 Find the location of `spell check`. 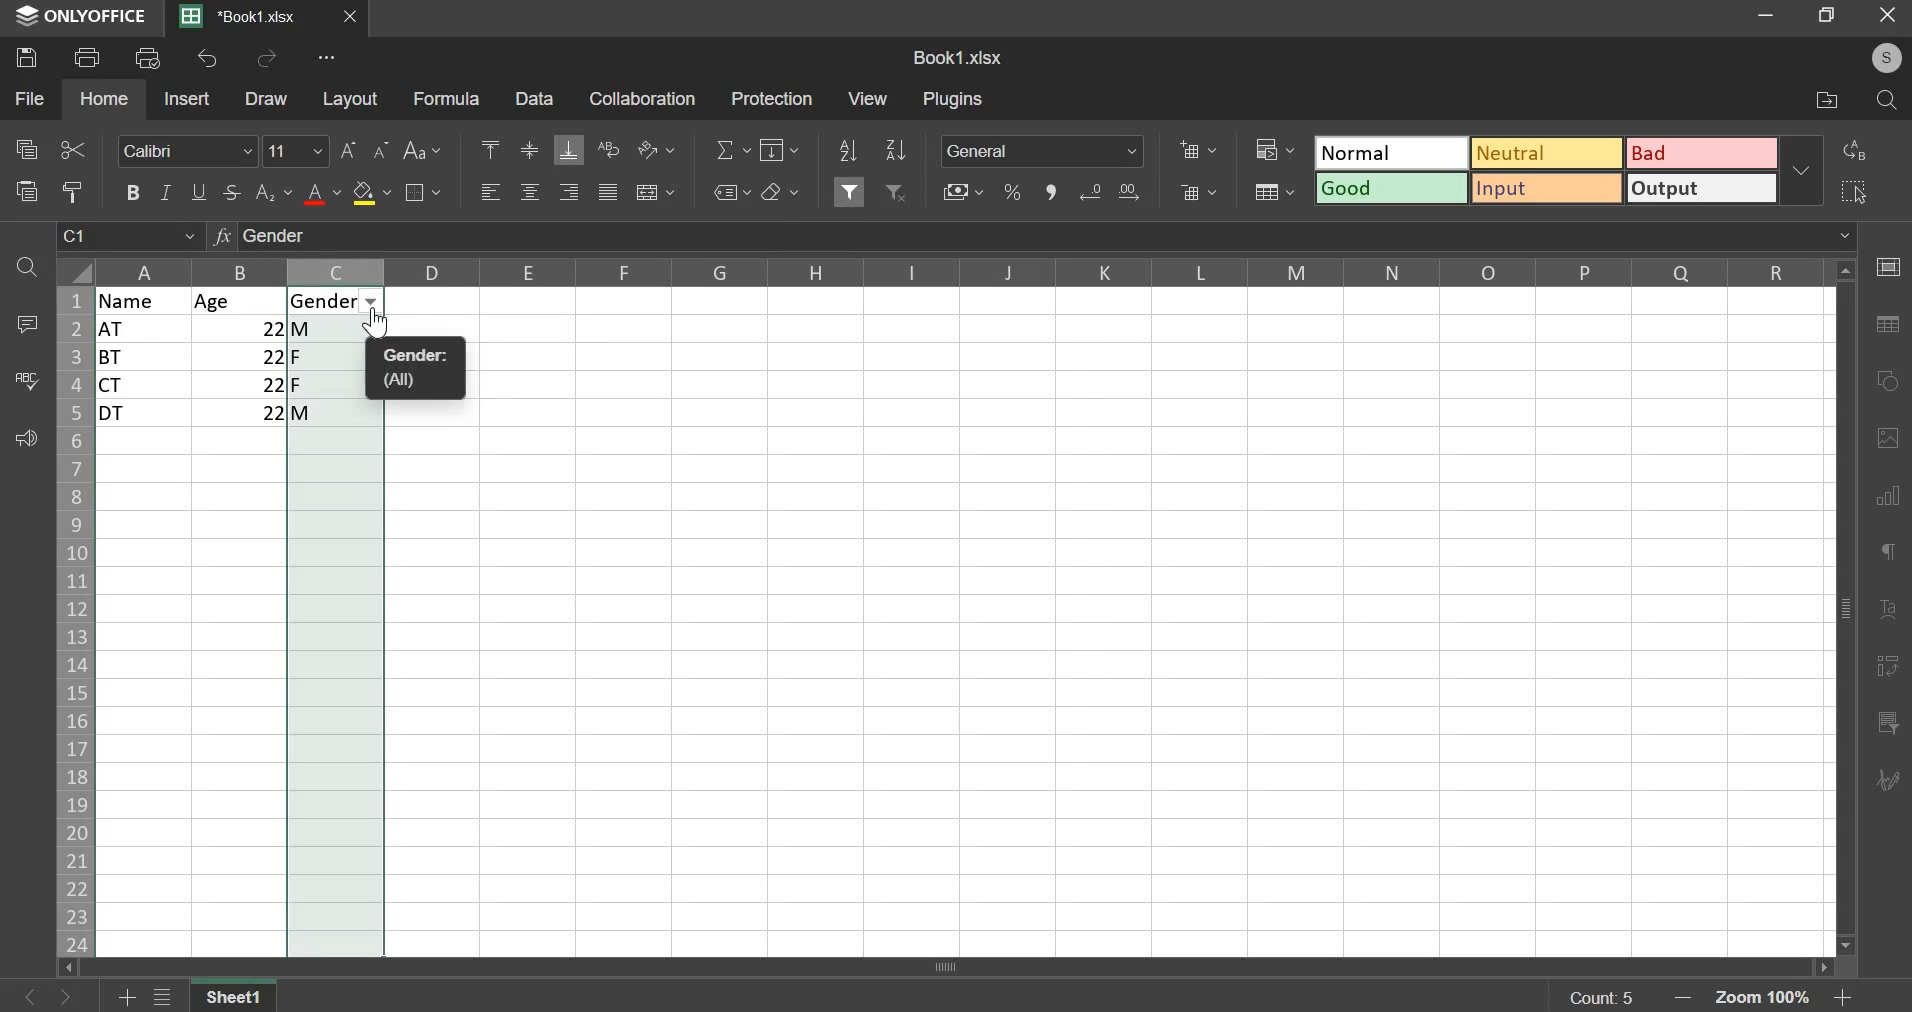

spell check is located at coordinates (23, 380).